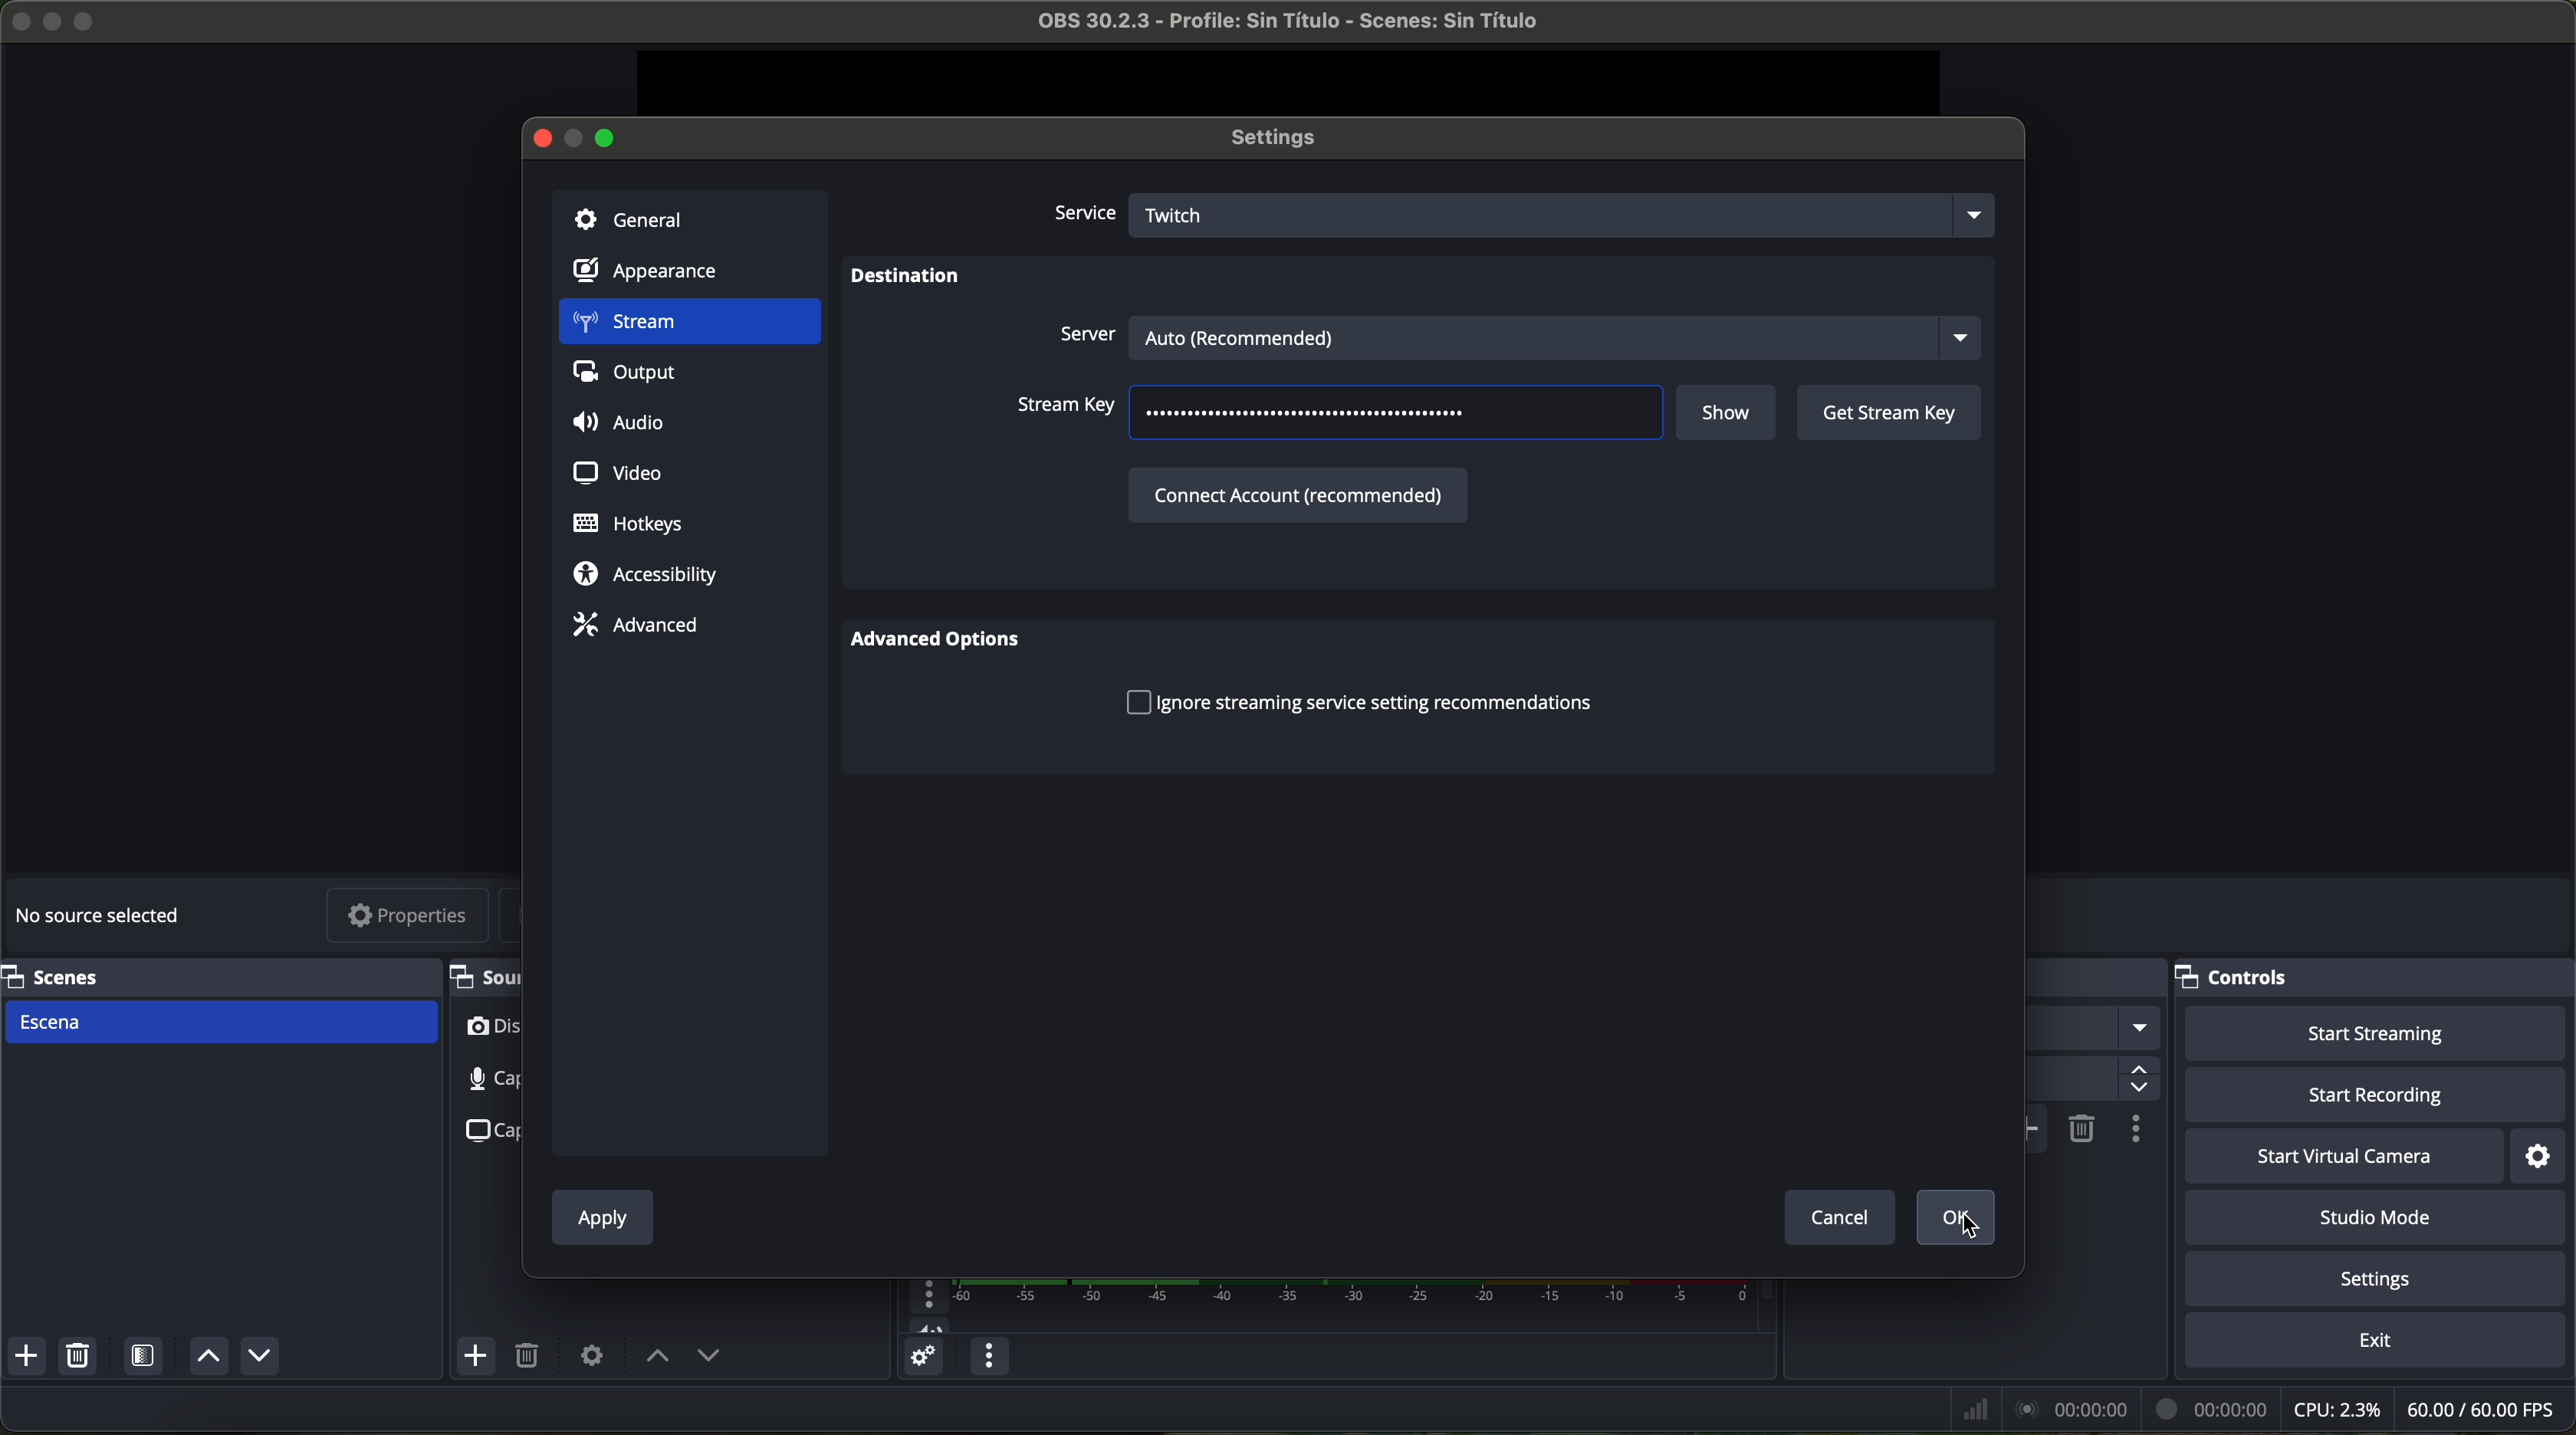 The image size is (2576, 1435). Describe the element at coordinates (2256, 1409) in the screenshot. I see `data` at that location.